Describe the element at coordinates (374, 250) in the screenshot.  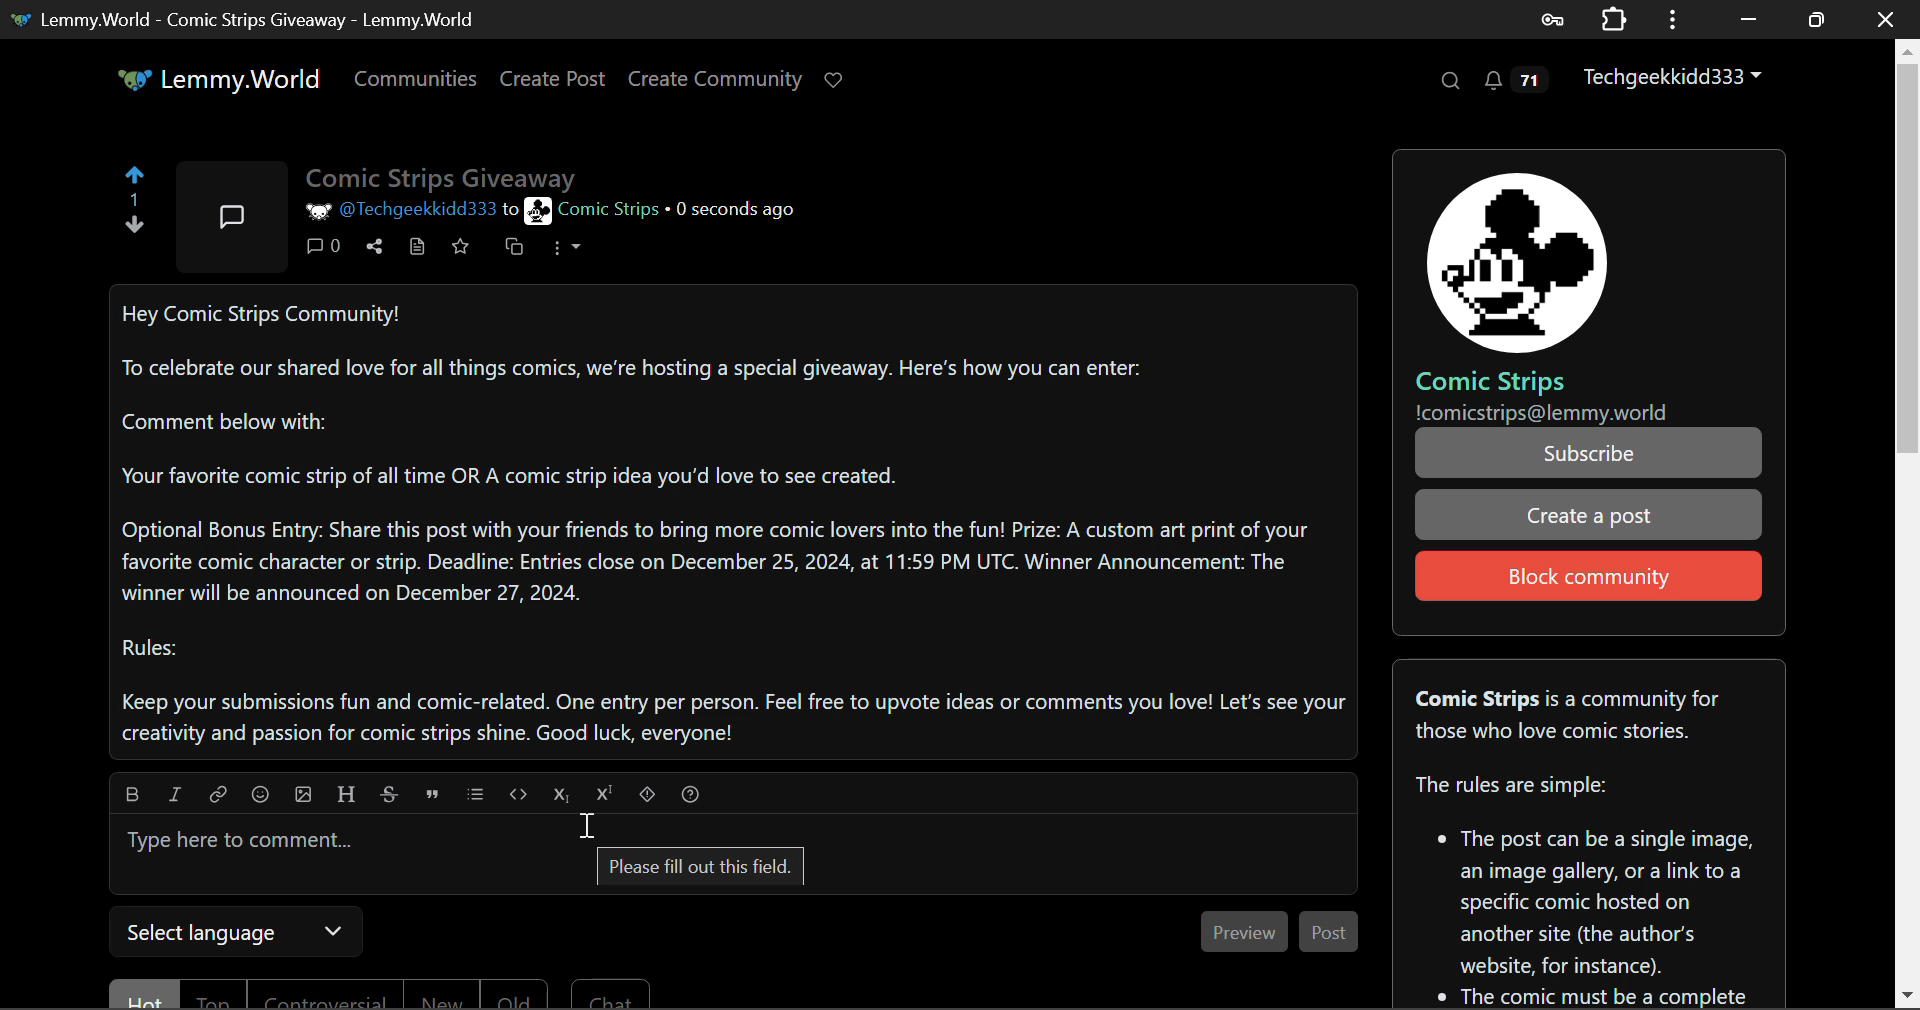
I see `Share` at that location.